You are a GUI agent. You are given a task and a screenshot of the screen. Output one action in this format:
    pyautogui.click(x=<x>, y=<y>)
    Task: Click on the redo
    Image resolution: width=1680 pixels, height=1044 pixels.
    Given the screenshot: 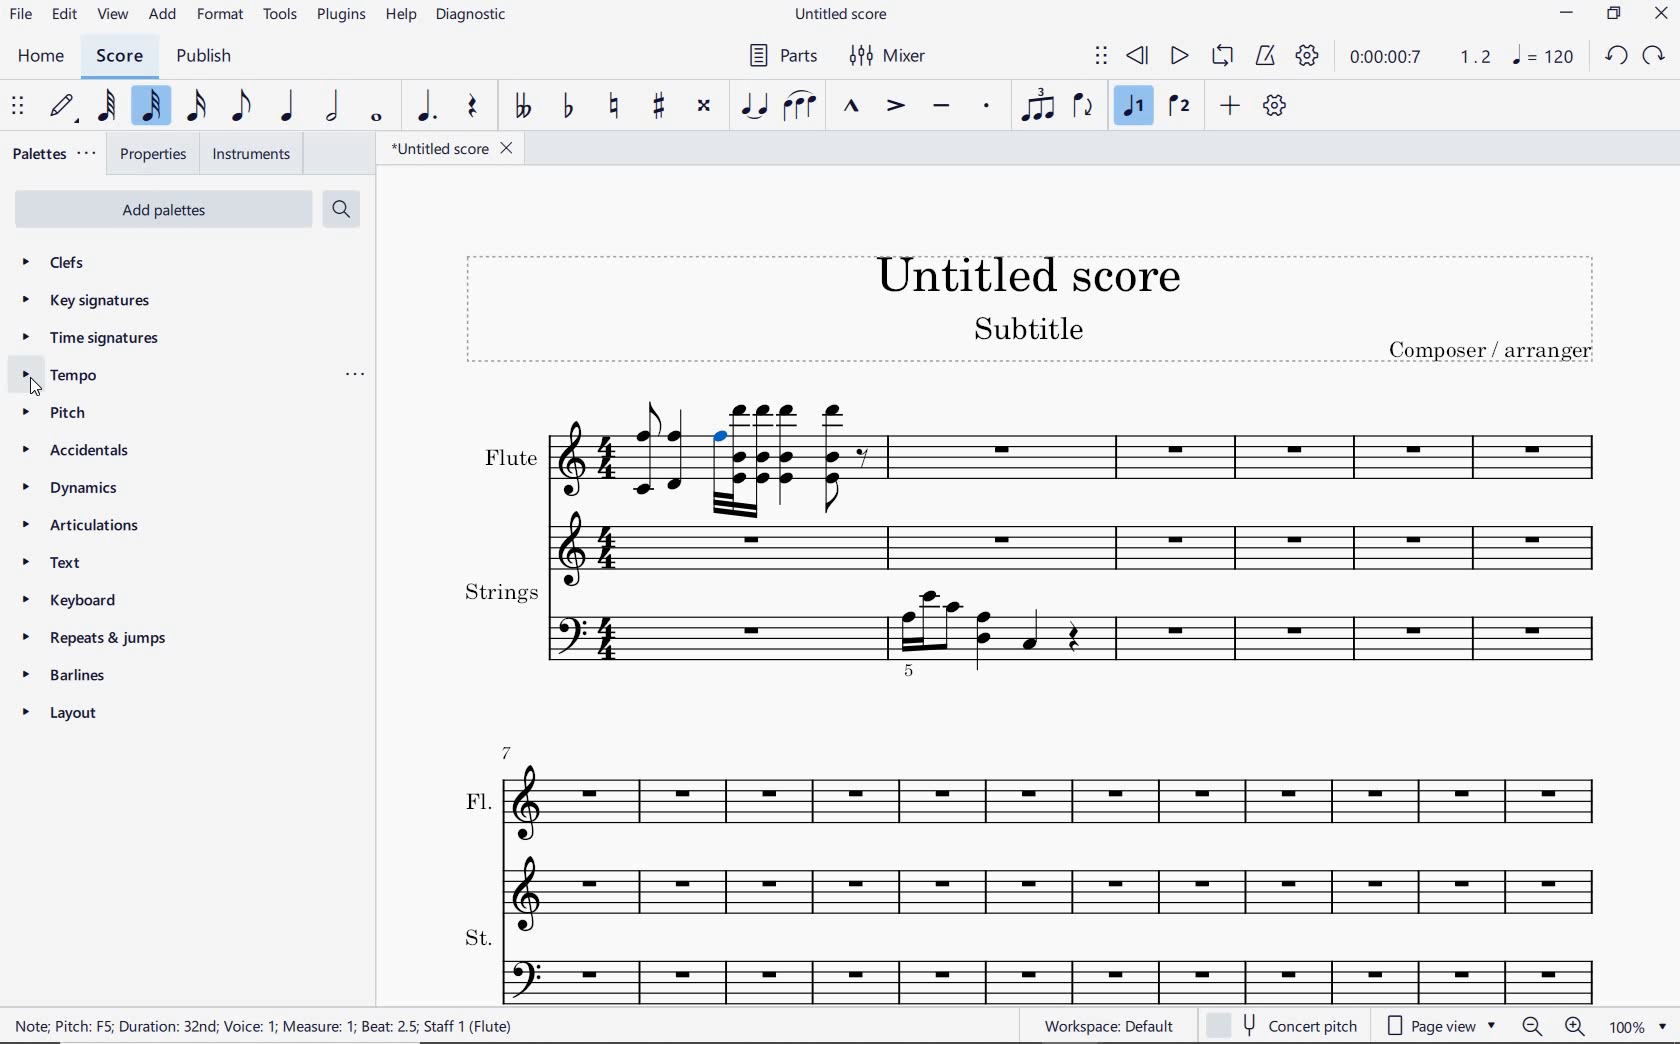 What is the action you would take?
    pyautogui.click(x=1655, y=57)
    